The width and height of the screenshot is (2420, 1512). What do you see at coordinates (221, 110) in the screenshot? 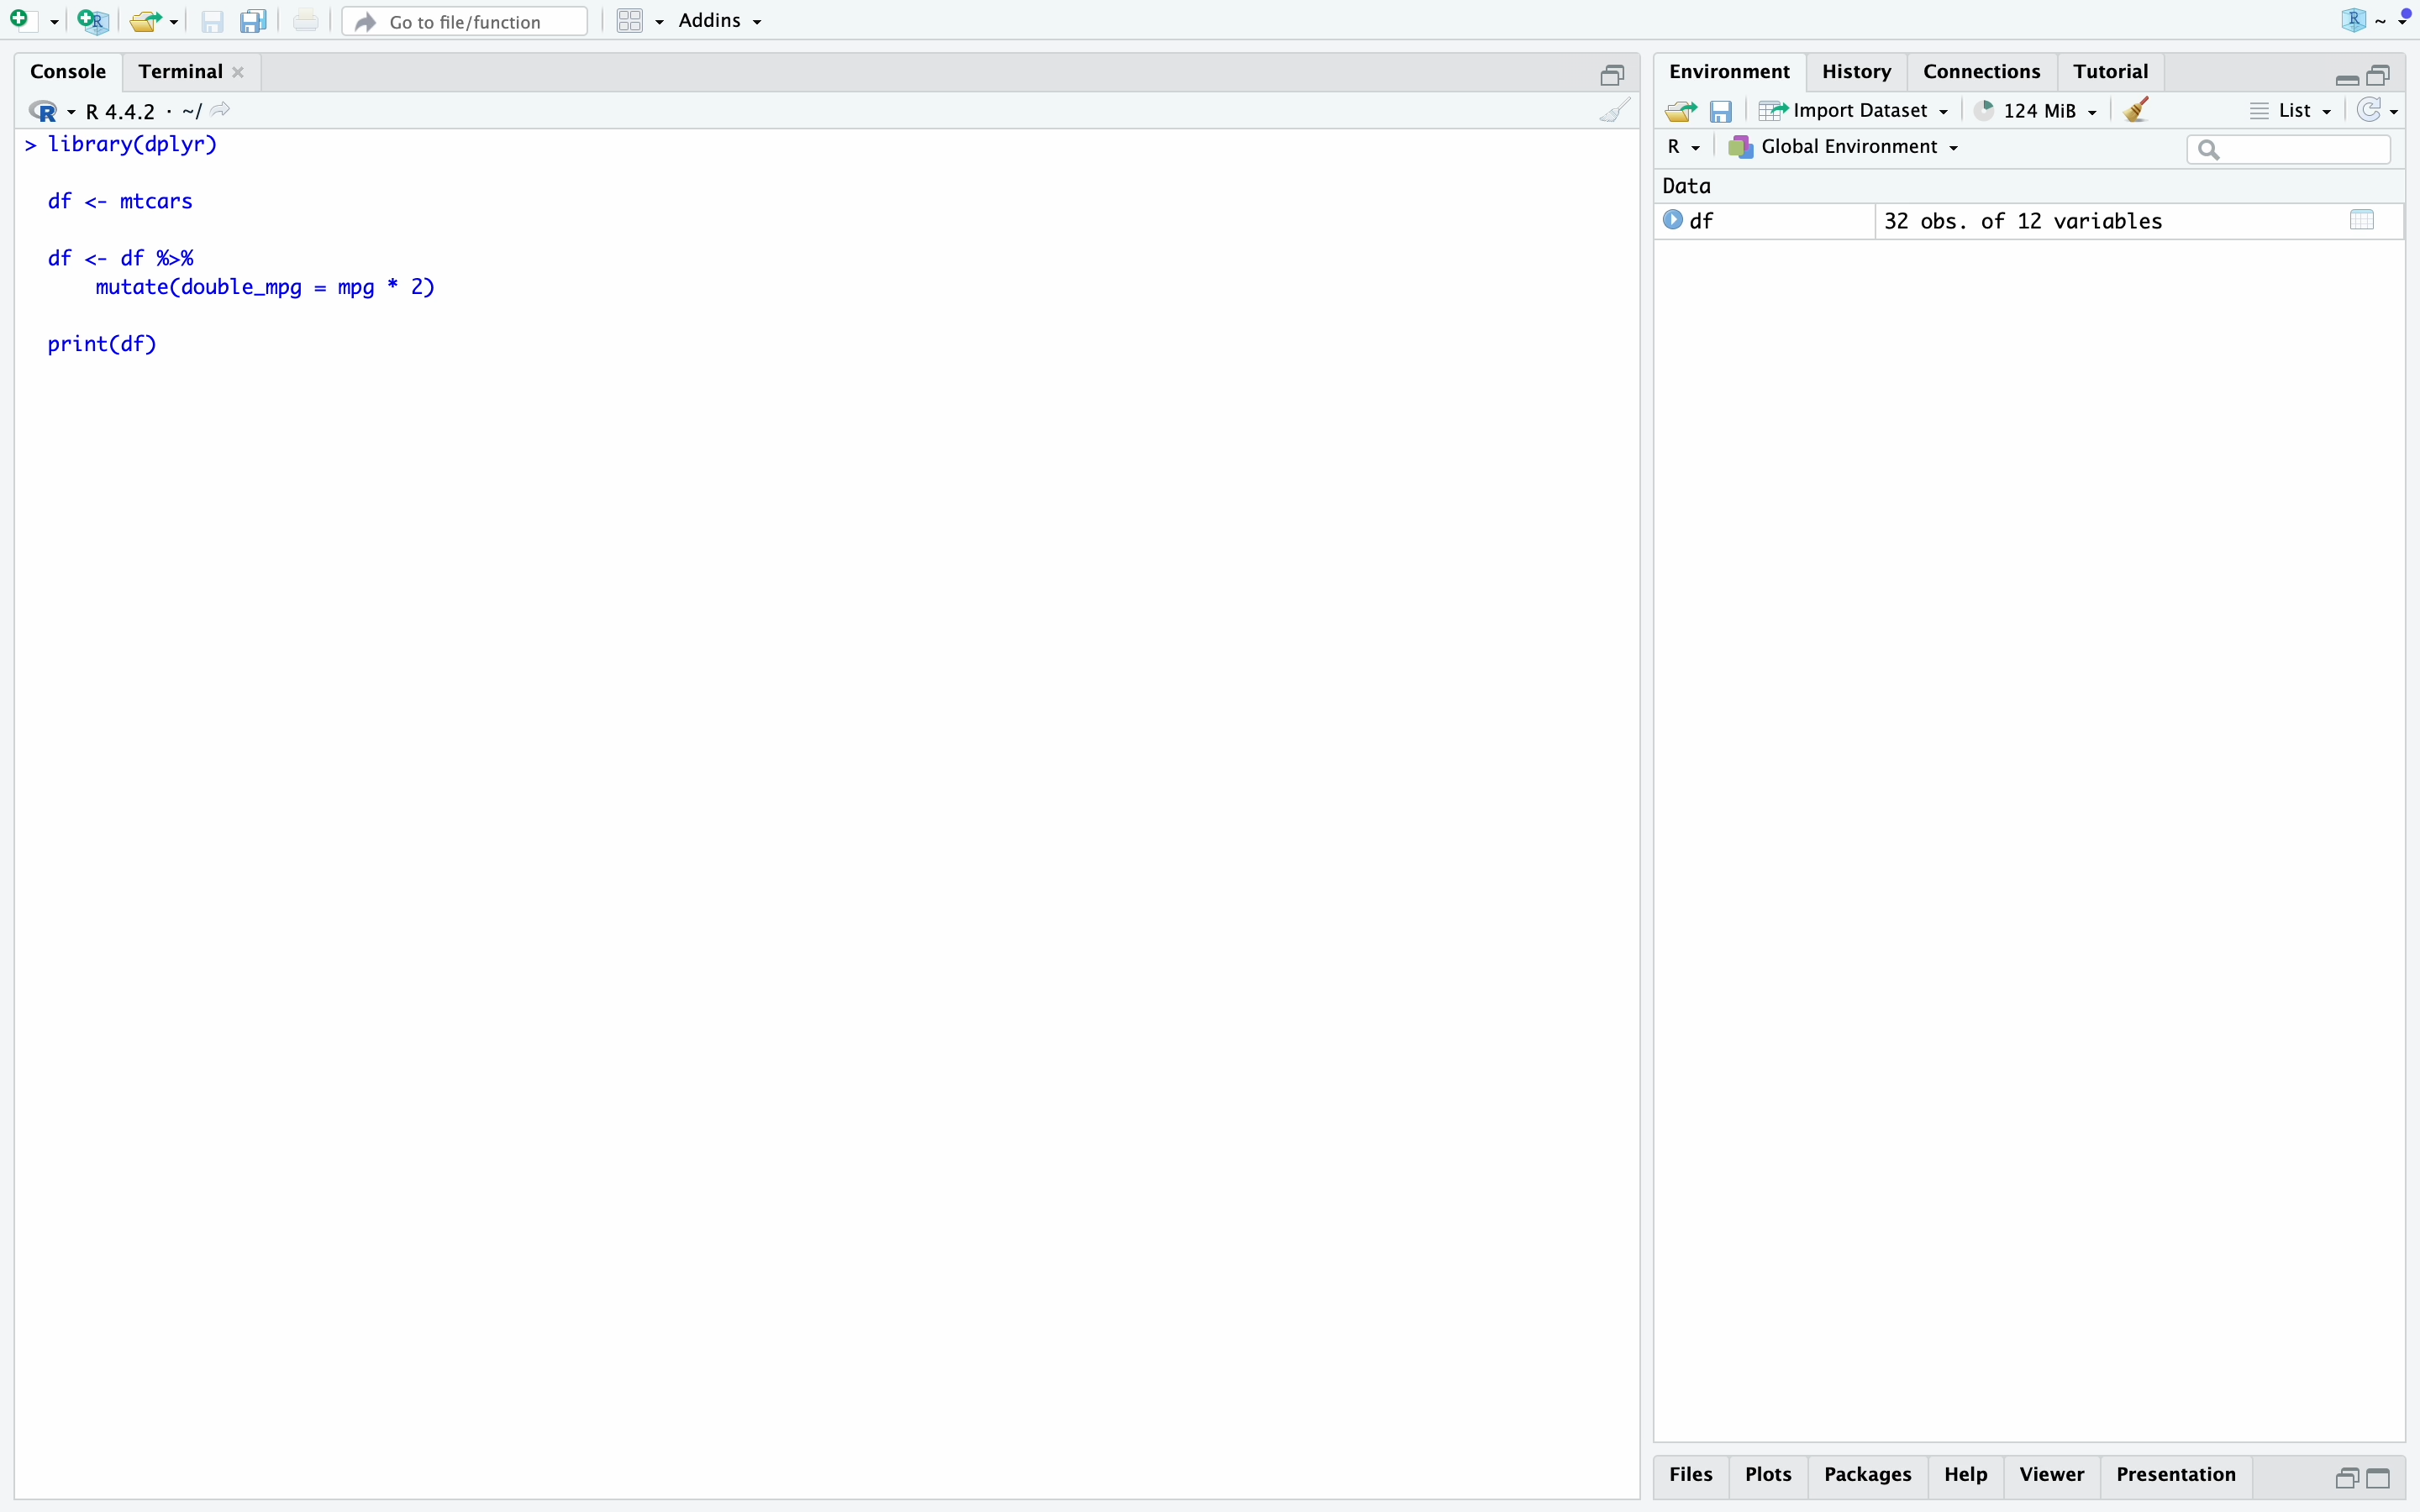
I see `share icon` at bounding box center [221, 110].